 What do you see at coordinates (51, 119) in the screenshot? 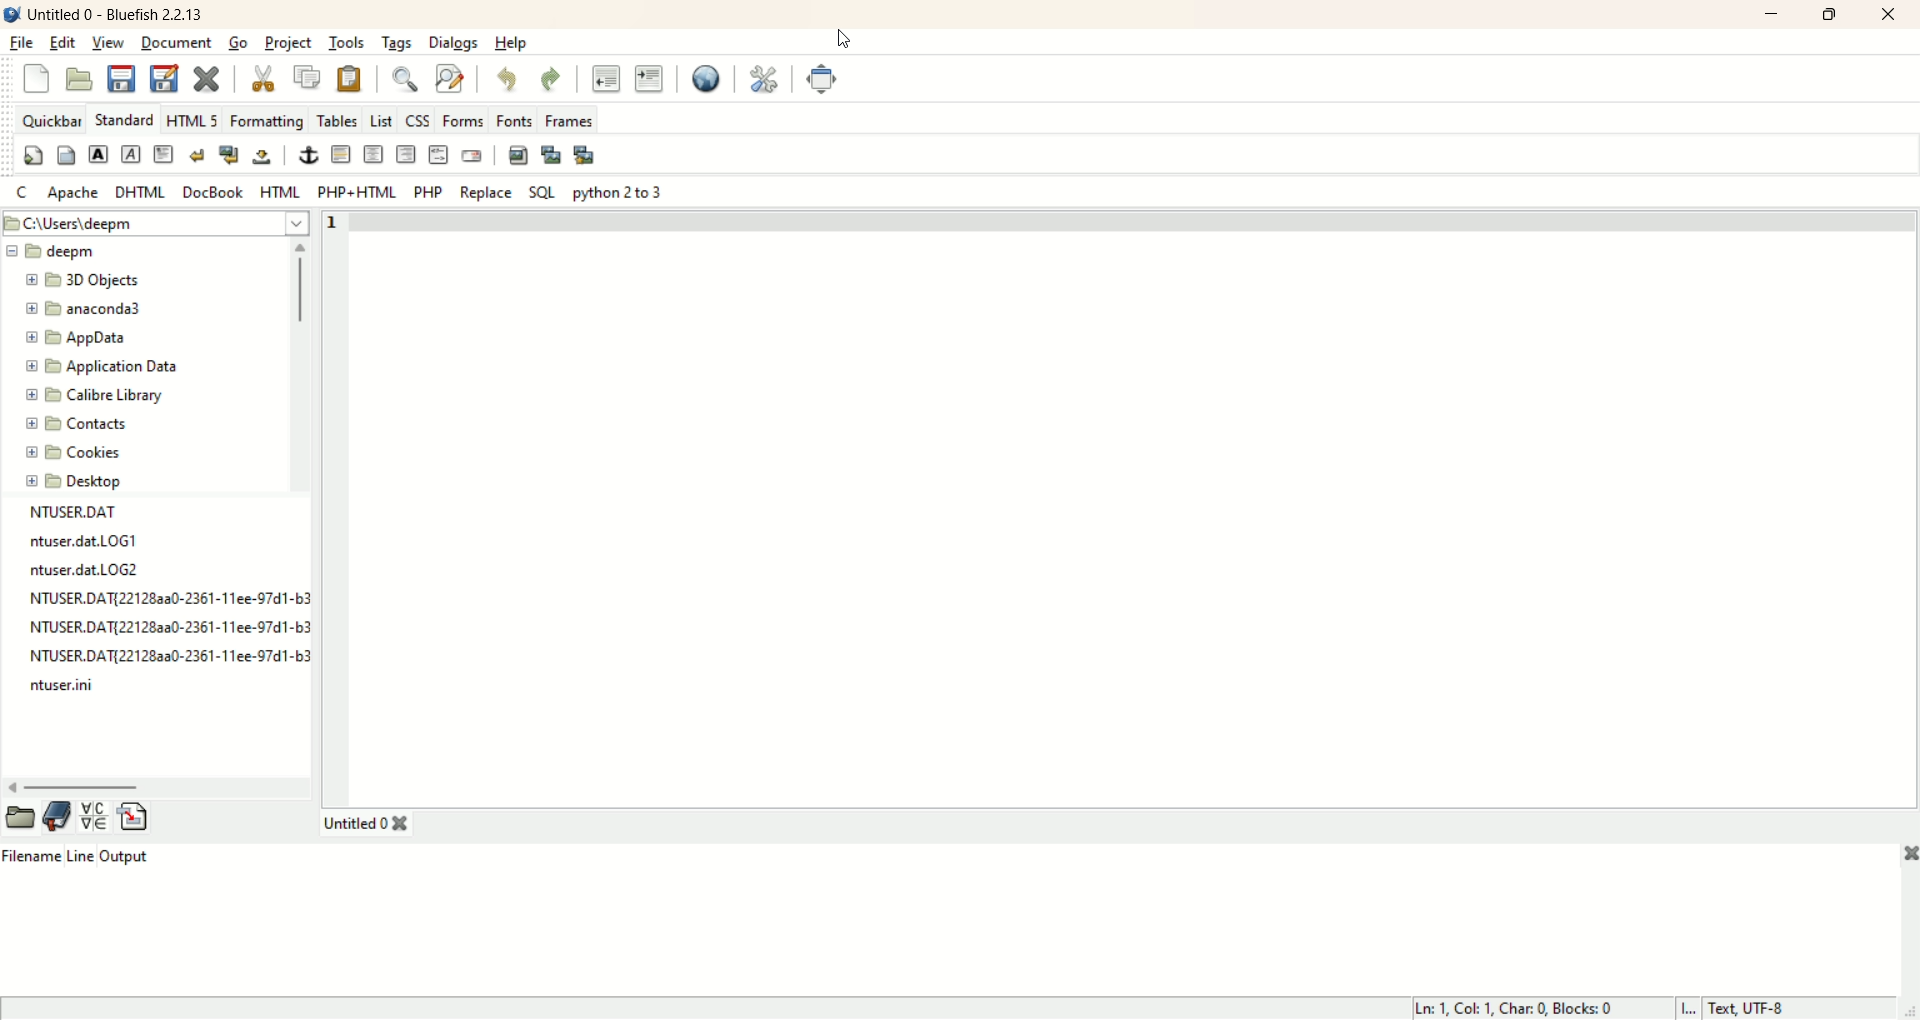
I see `quickbar` at bounding box center [51, 119].